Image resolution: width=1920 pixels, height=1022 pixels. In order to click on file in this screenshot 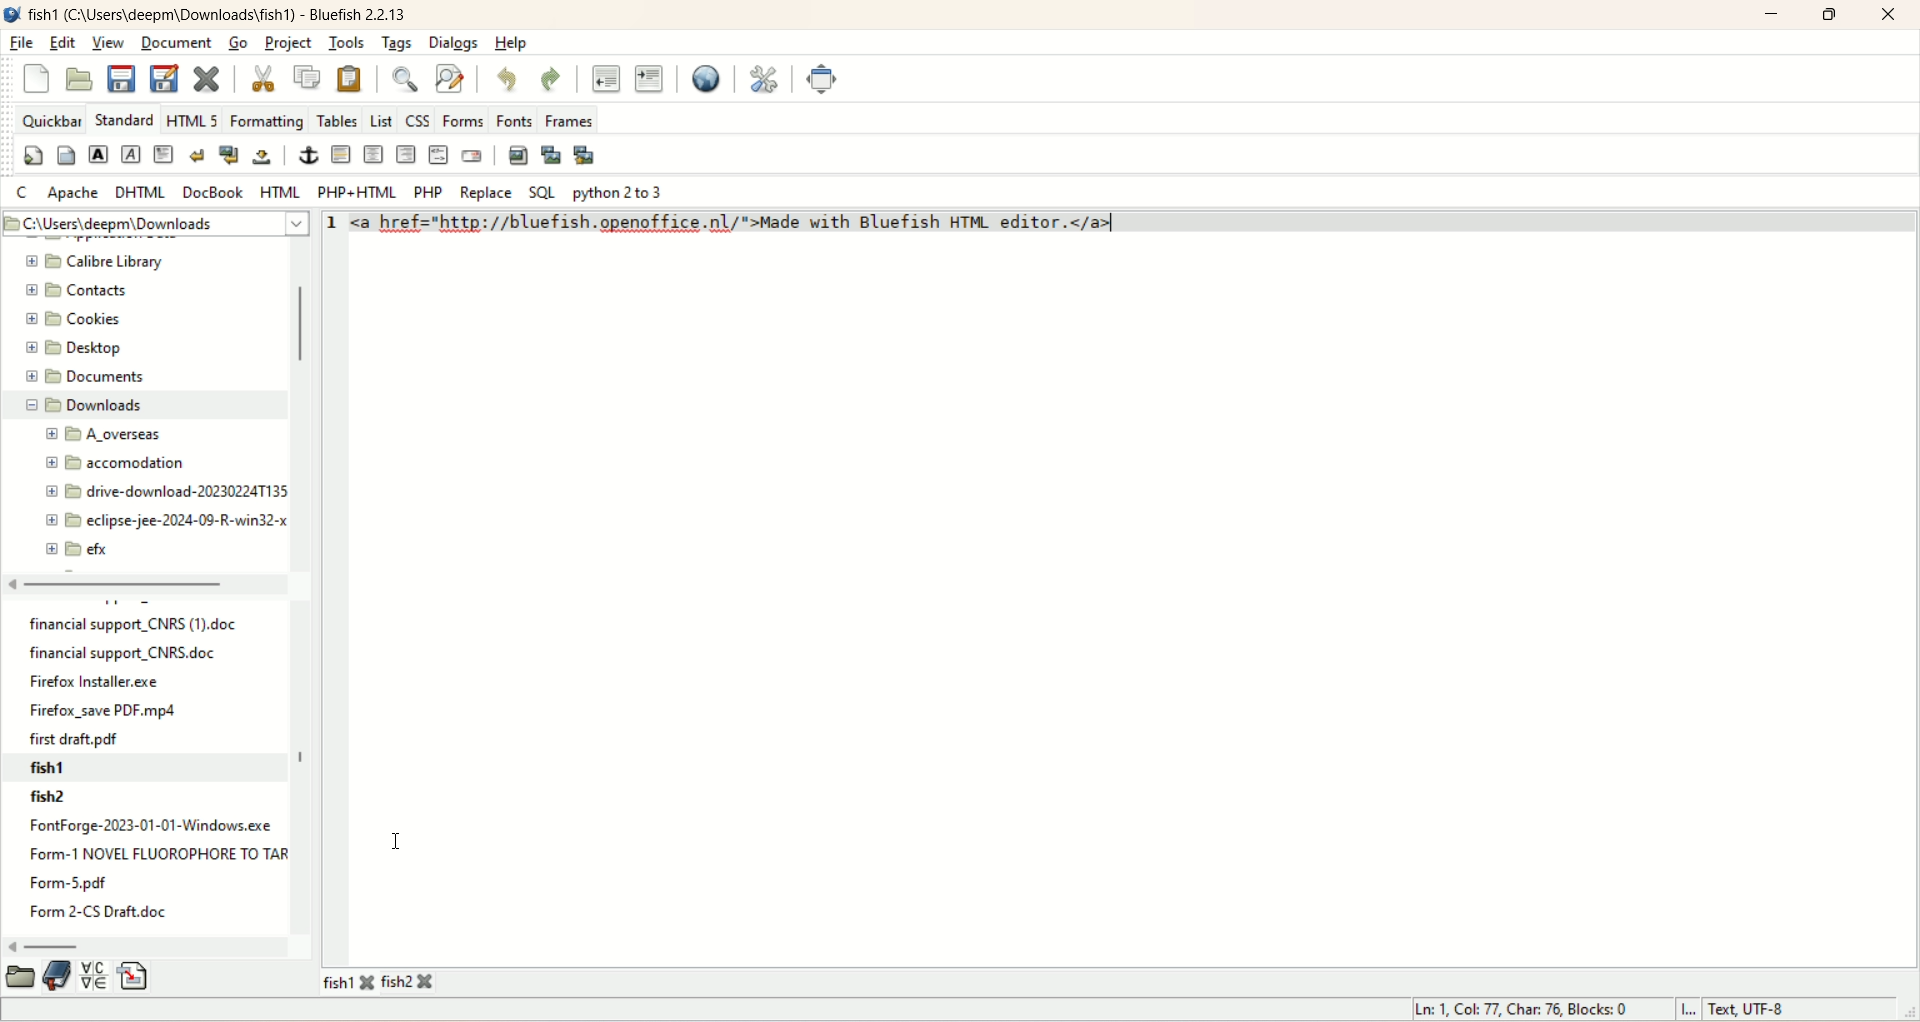, I will do `click(22, 44)`.